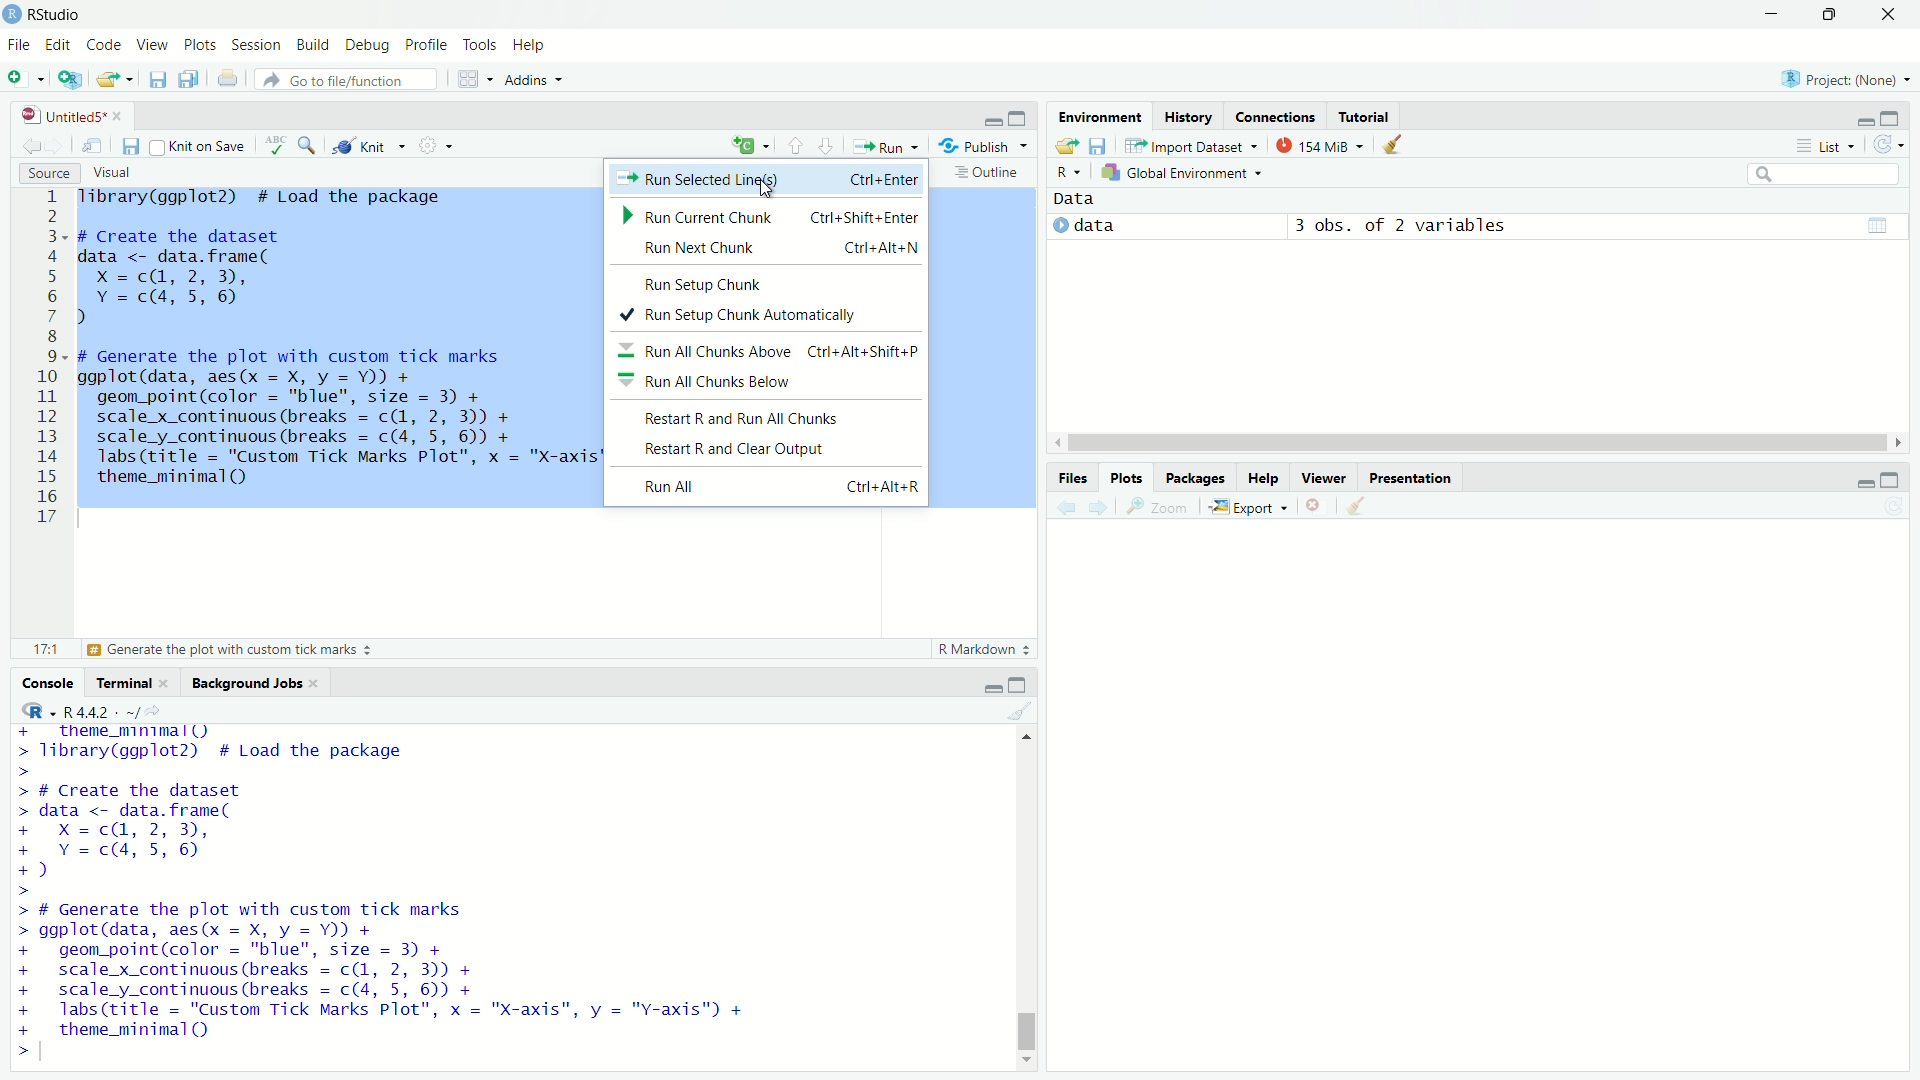 This screenshot has height=1080, width=1920. I want to click on close, so click(172, 683).